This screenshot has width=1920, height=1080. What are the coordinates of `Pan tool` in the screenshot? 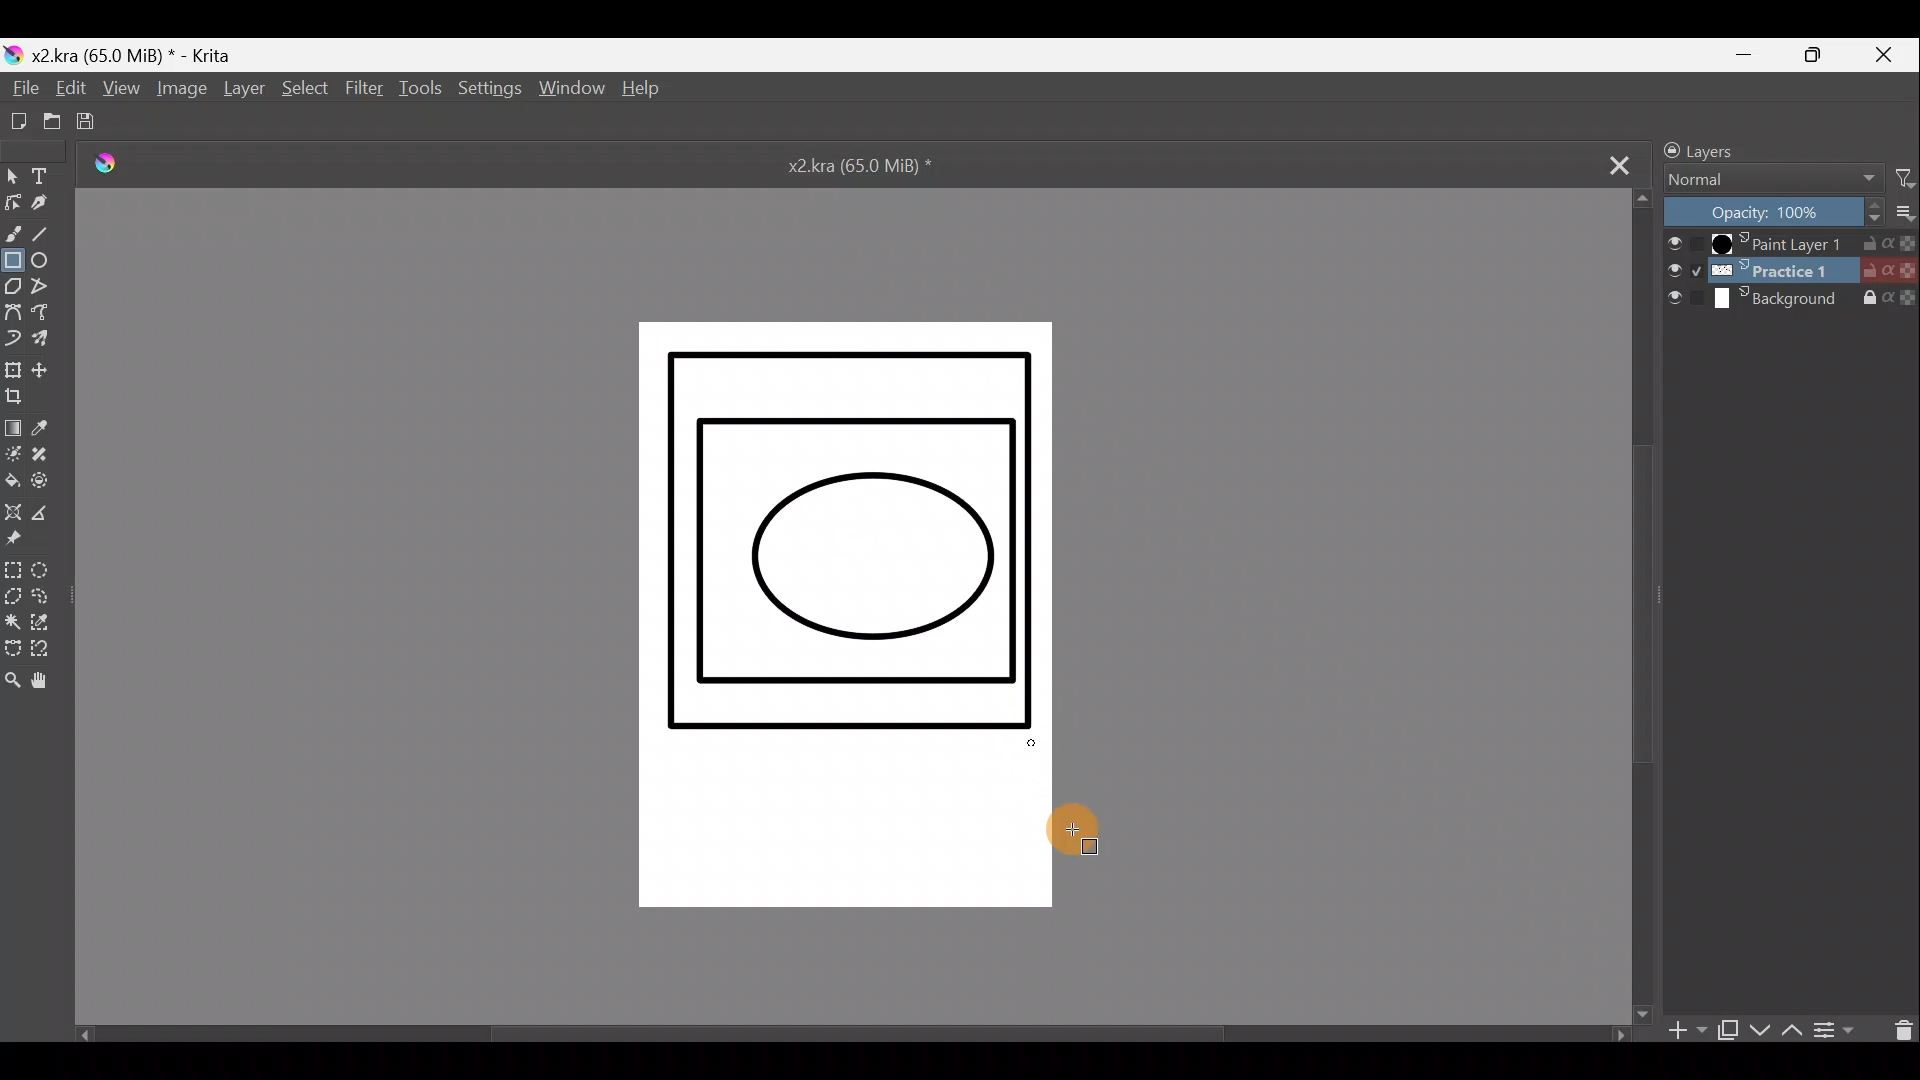 It's located at (47, 678).